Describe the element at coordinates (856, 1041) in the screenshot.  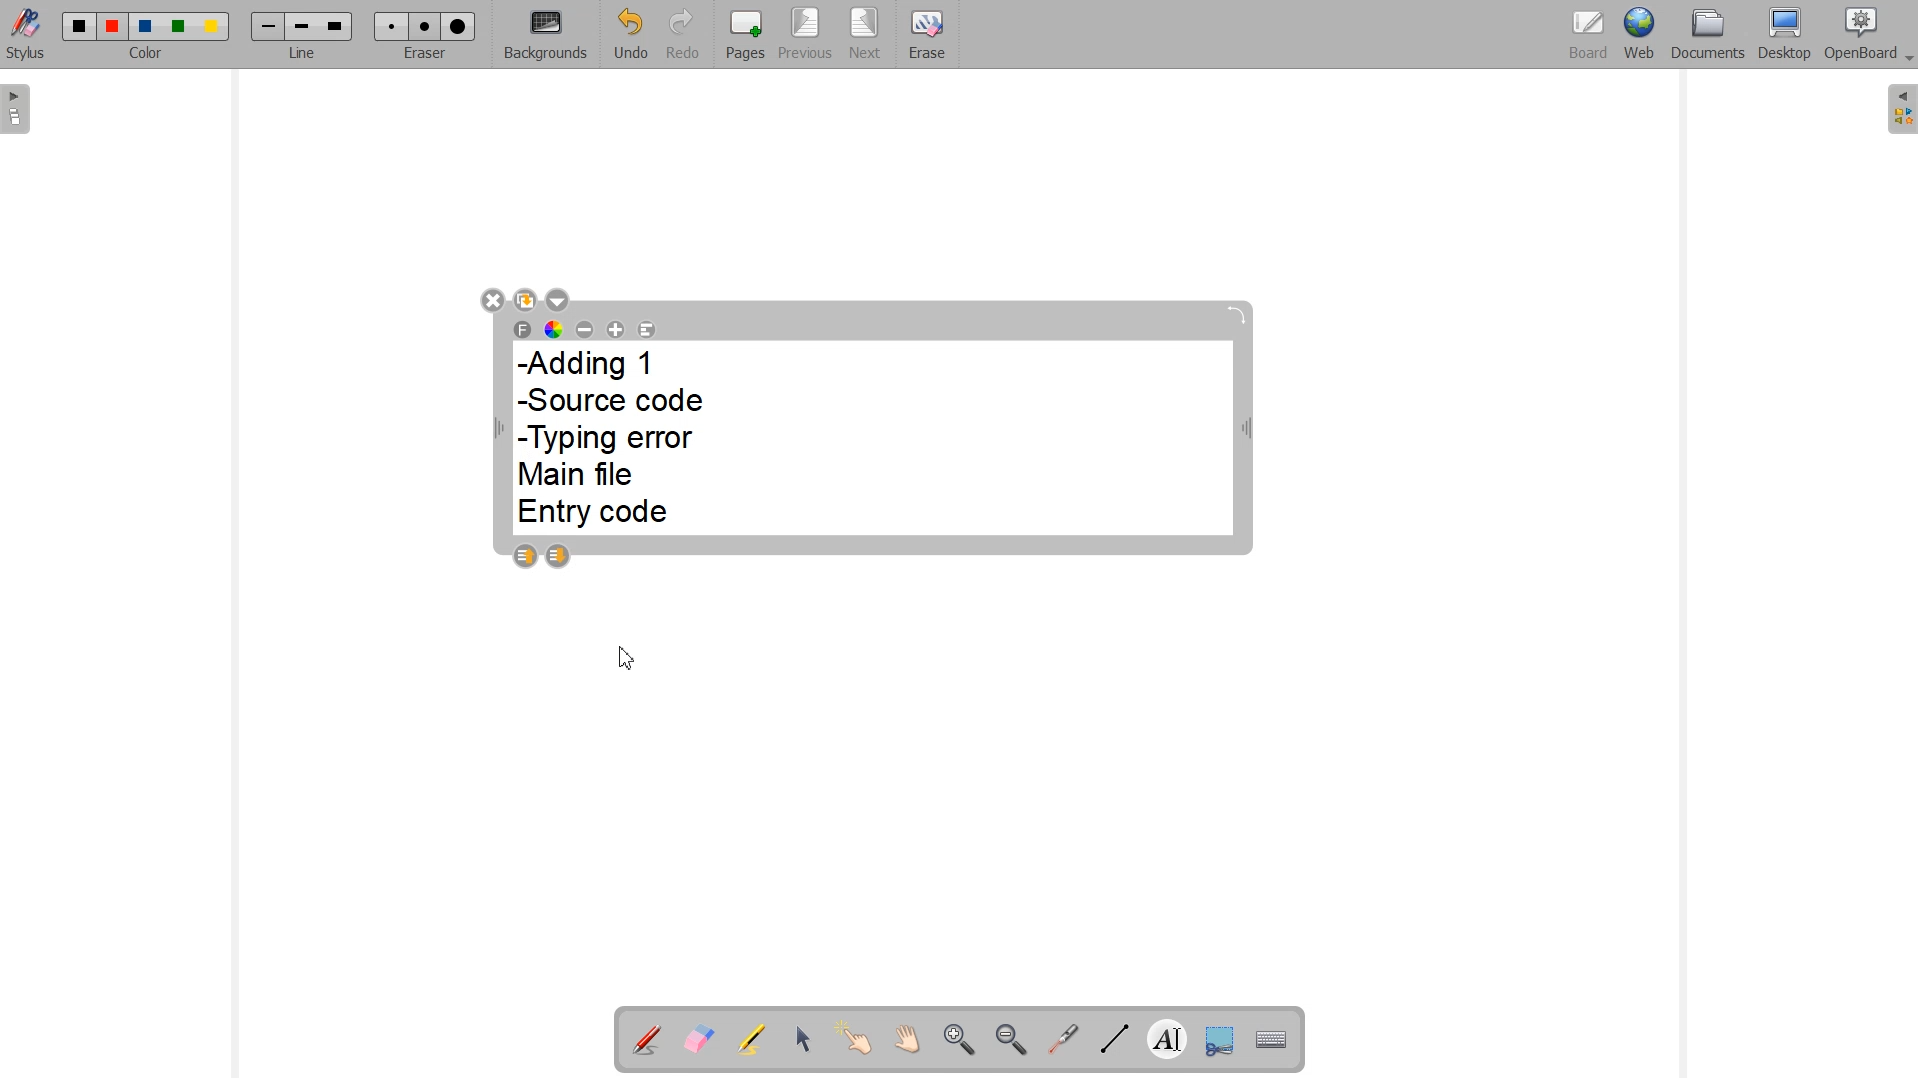
I see `Interact with items` at that location.